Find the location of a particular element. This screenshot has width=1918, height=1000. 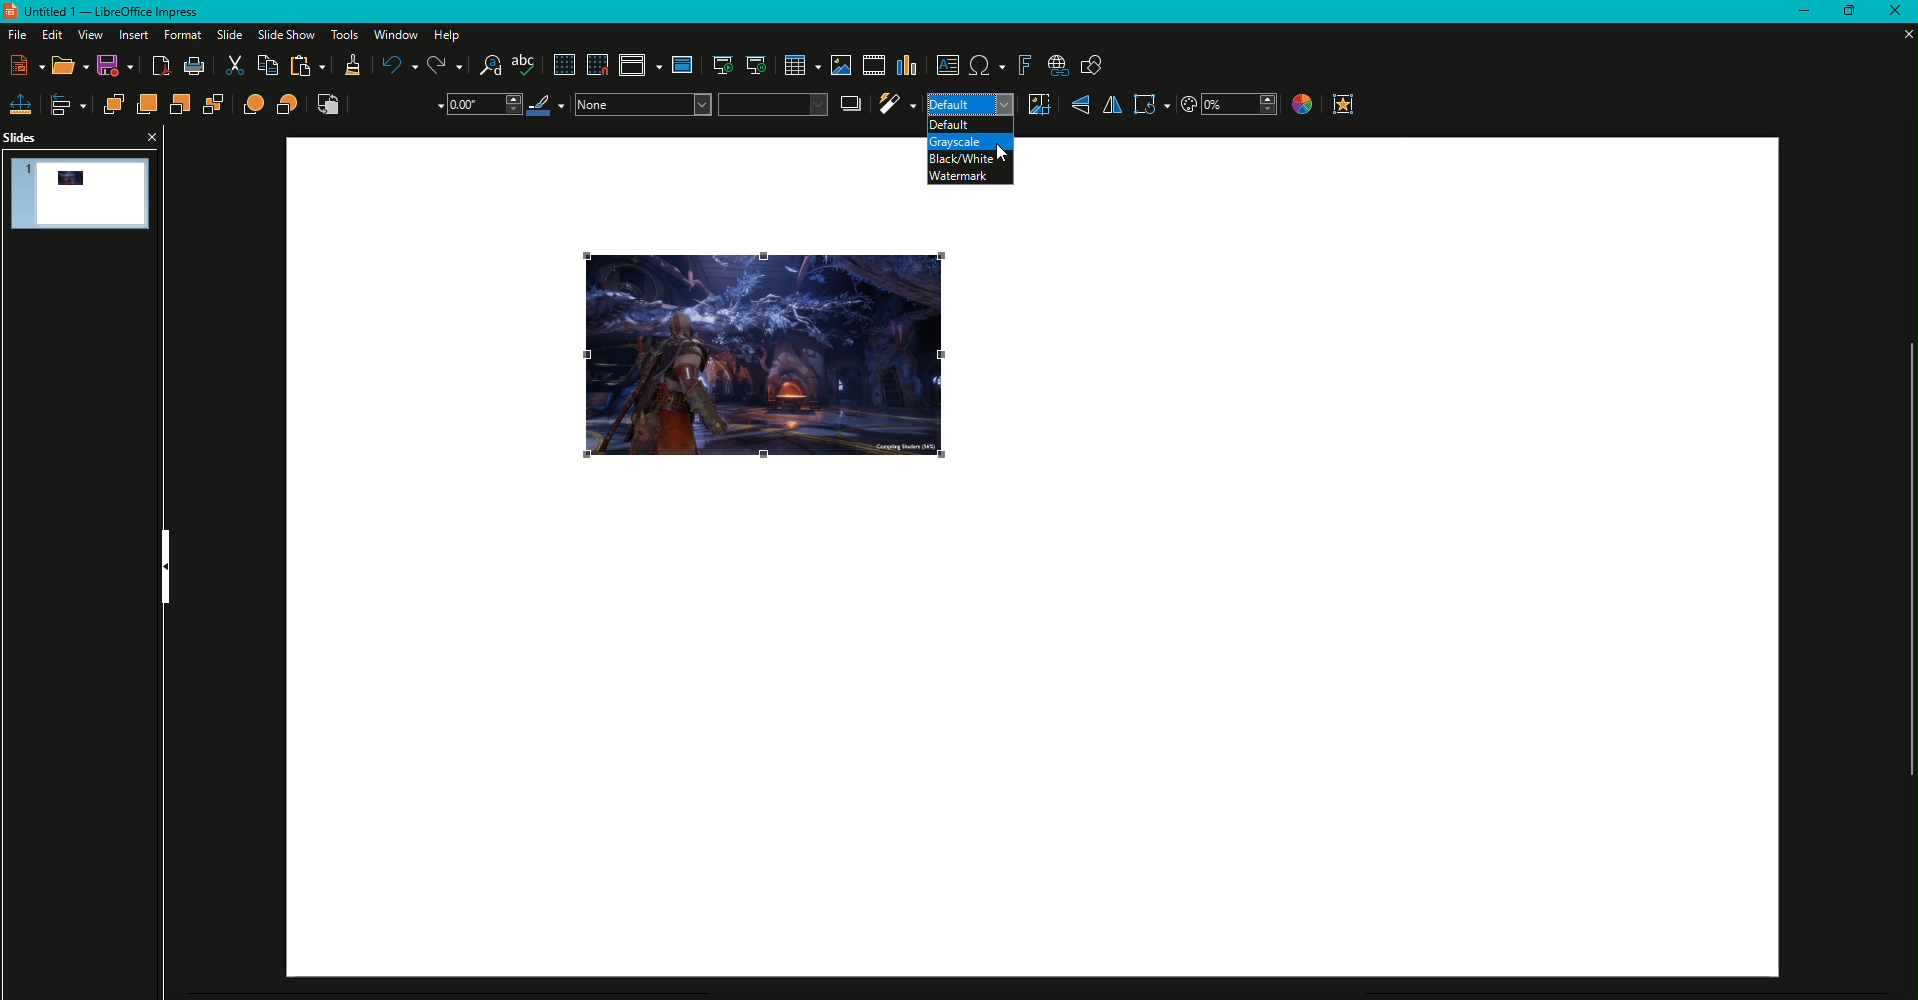

Slide Show is located at coordinates (284, 34).